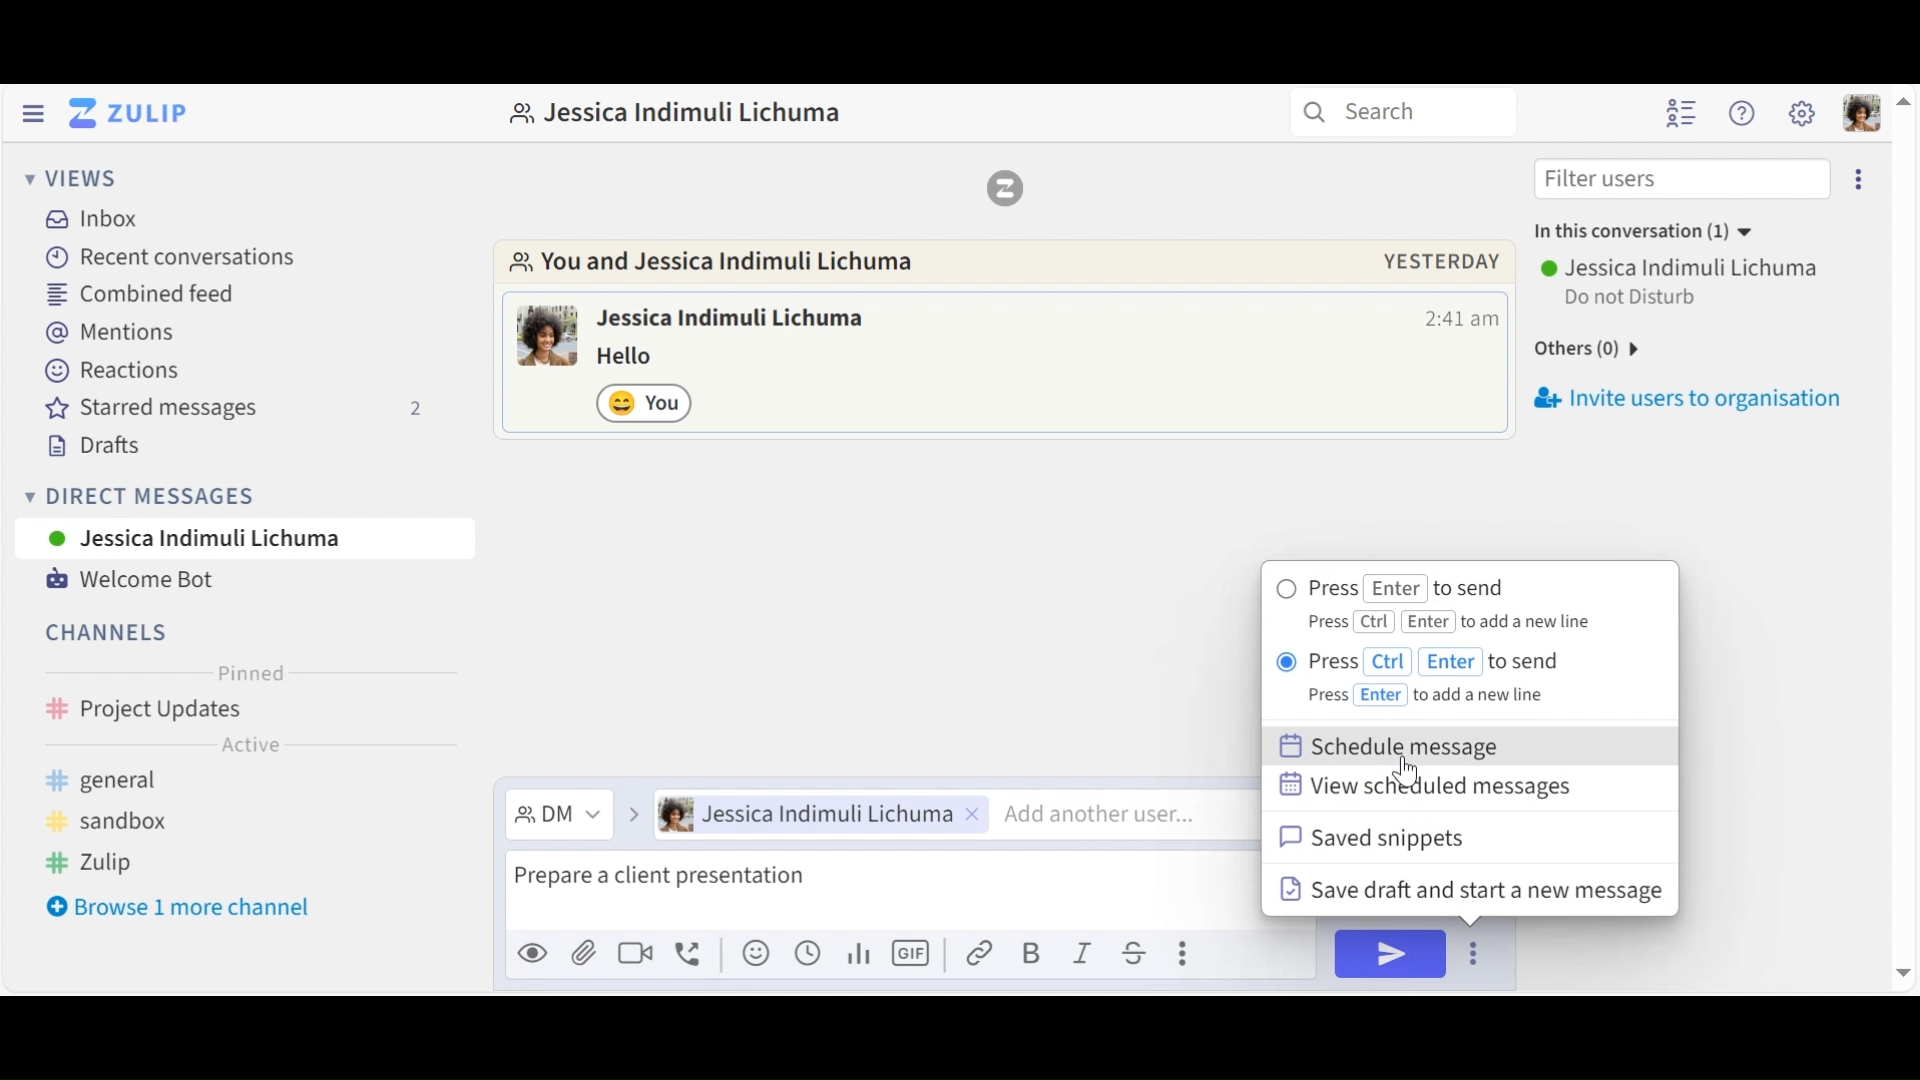 This screenshot has height=1080, width=1920. What do you see at coordinates (727, 264) in the screenshot?
I see `Go to direct message with user` at bounding box center [727, 264].